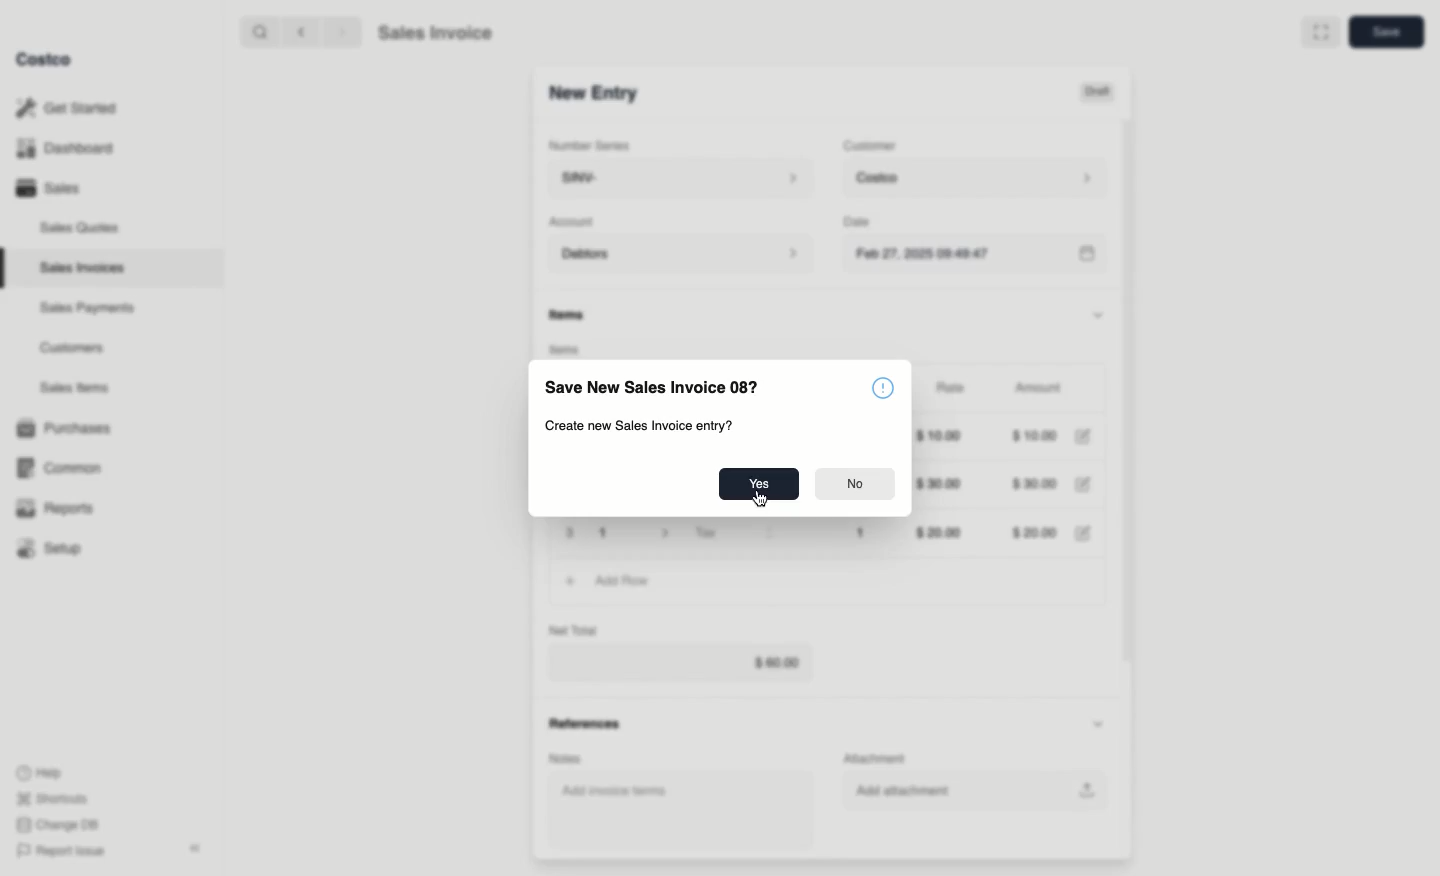 This screenshot has width=1440, height=876. What do you see at coordinates (339, 31) in the screenshot?
I see `forward` at bounding box center [339, 31].